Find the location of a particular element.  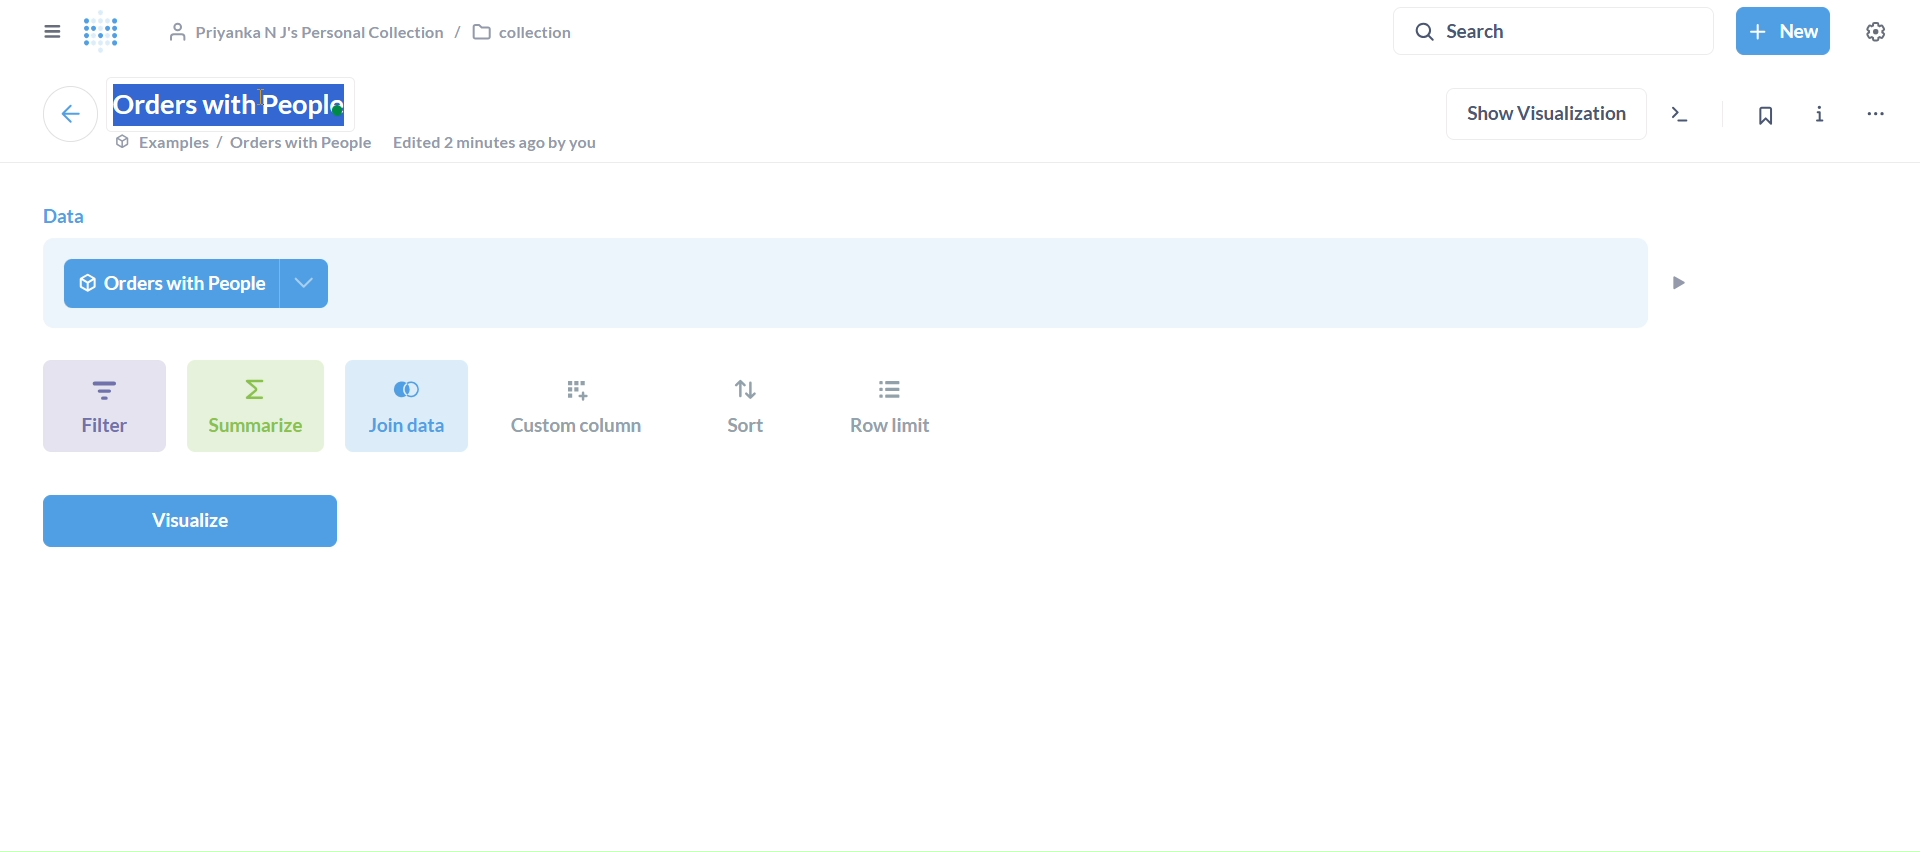

bookmark  is located at coordinates (1776, 115).